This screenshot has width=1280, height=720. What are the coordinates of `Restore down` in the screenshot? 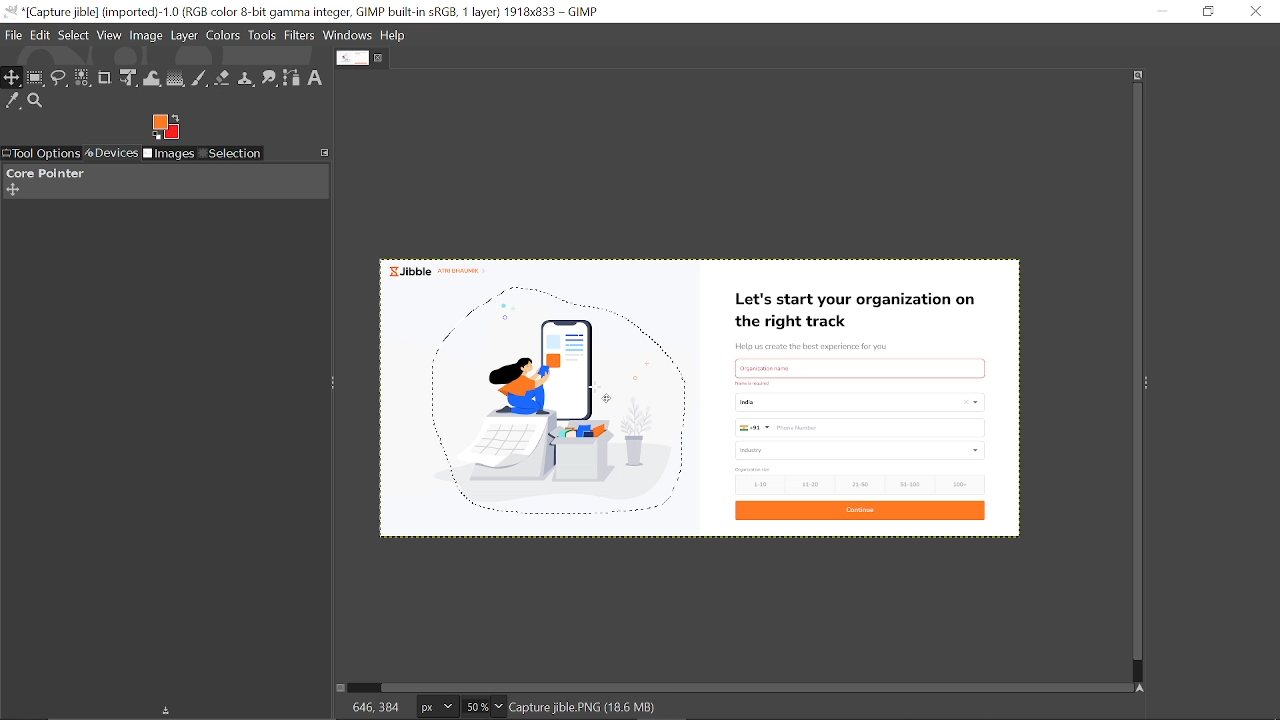 It's located at (1210, 11).